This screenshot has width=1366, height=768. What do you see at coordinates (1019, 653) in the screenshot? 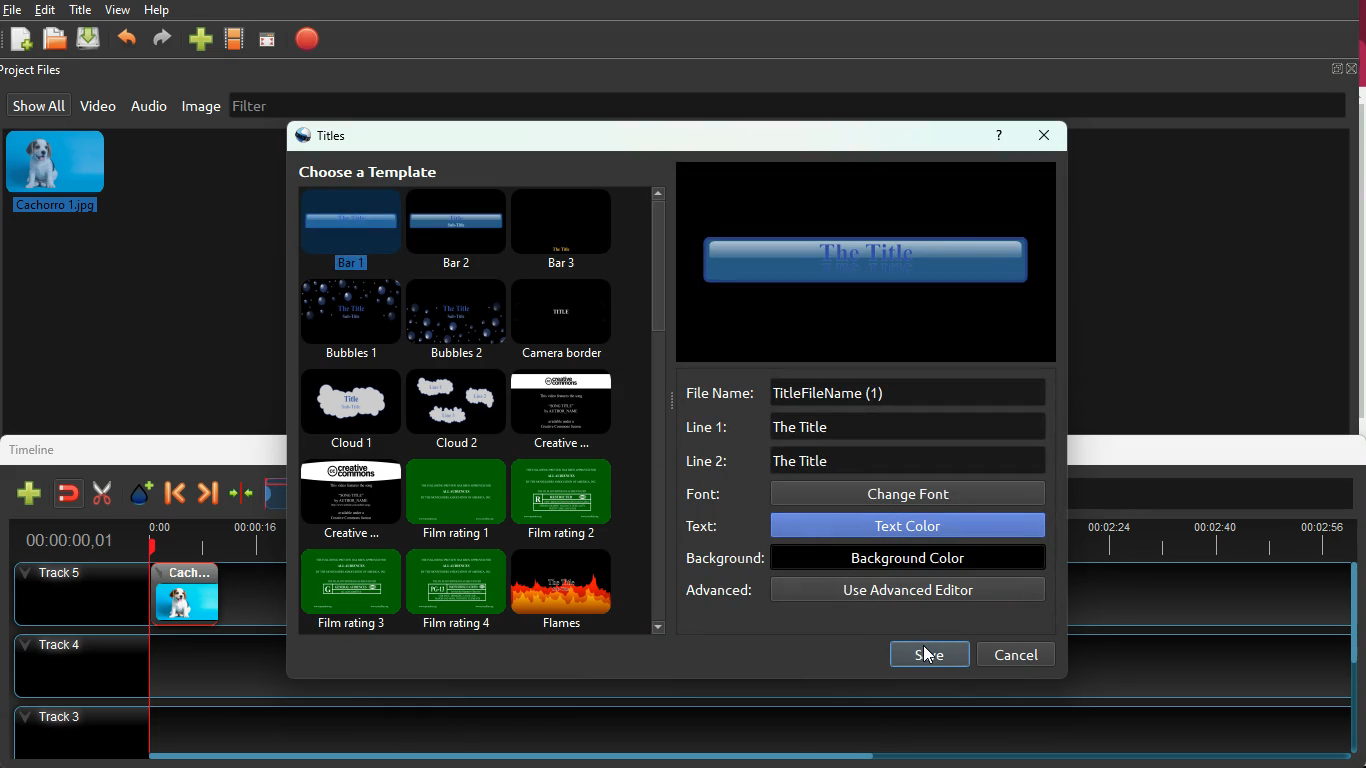
I see `cancel` at bounding box center [1019, 653].